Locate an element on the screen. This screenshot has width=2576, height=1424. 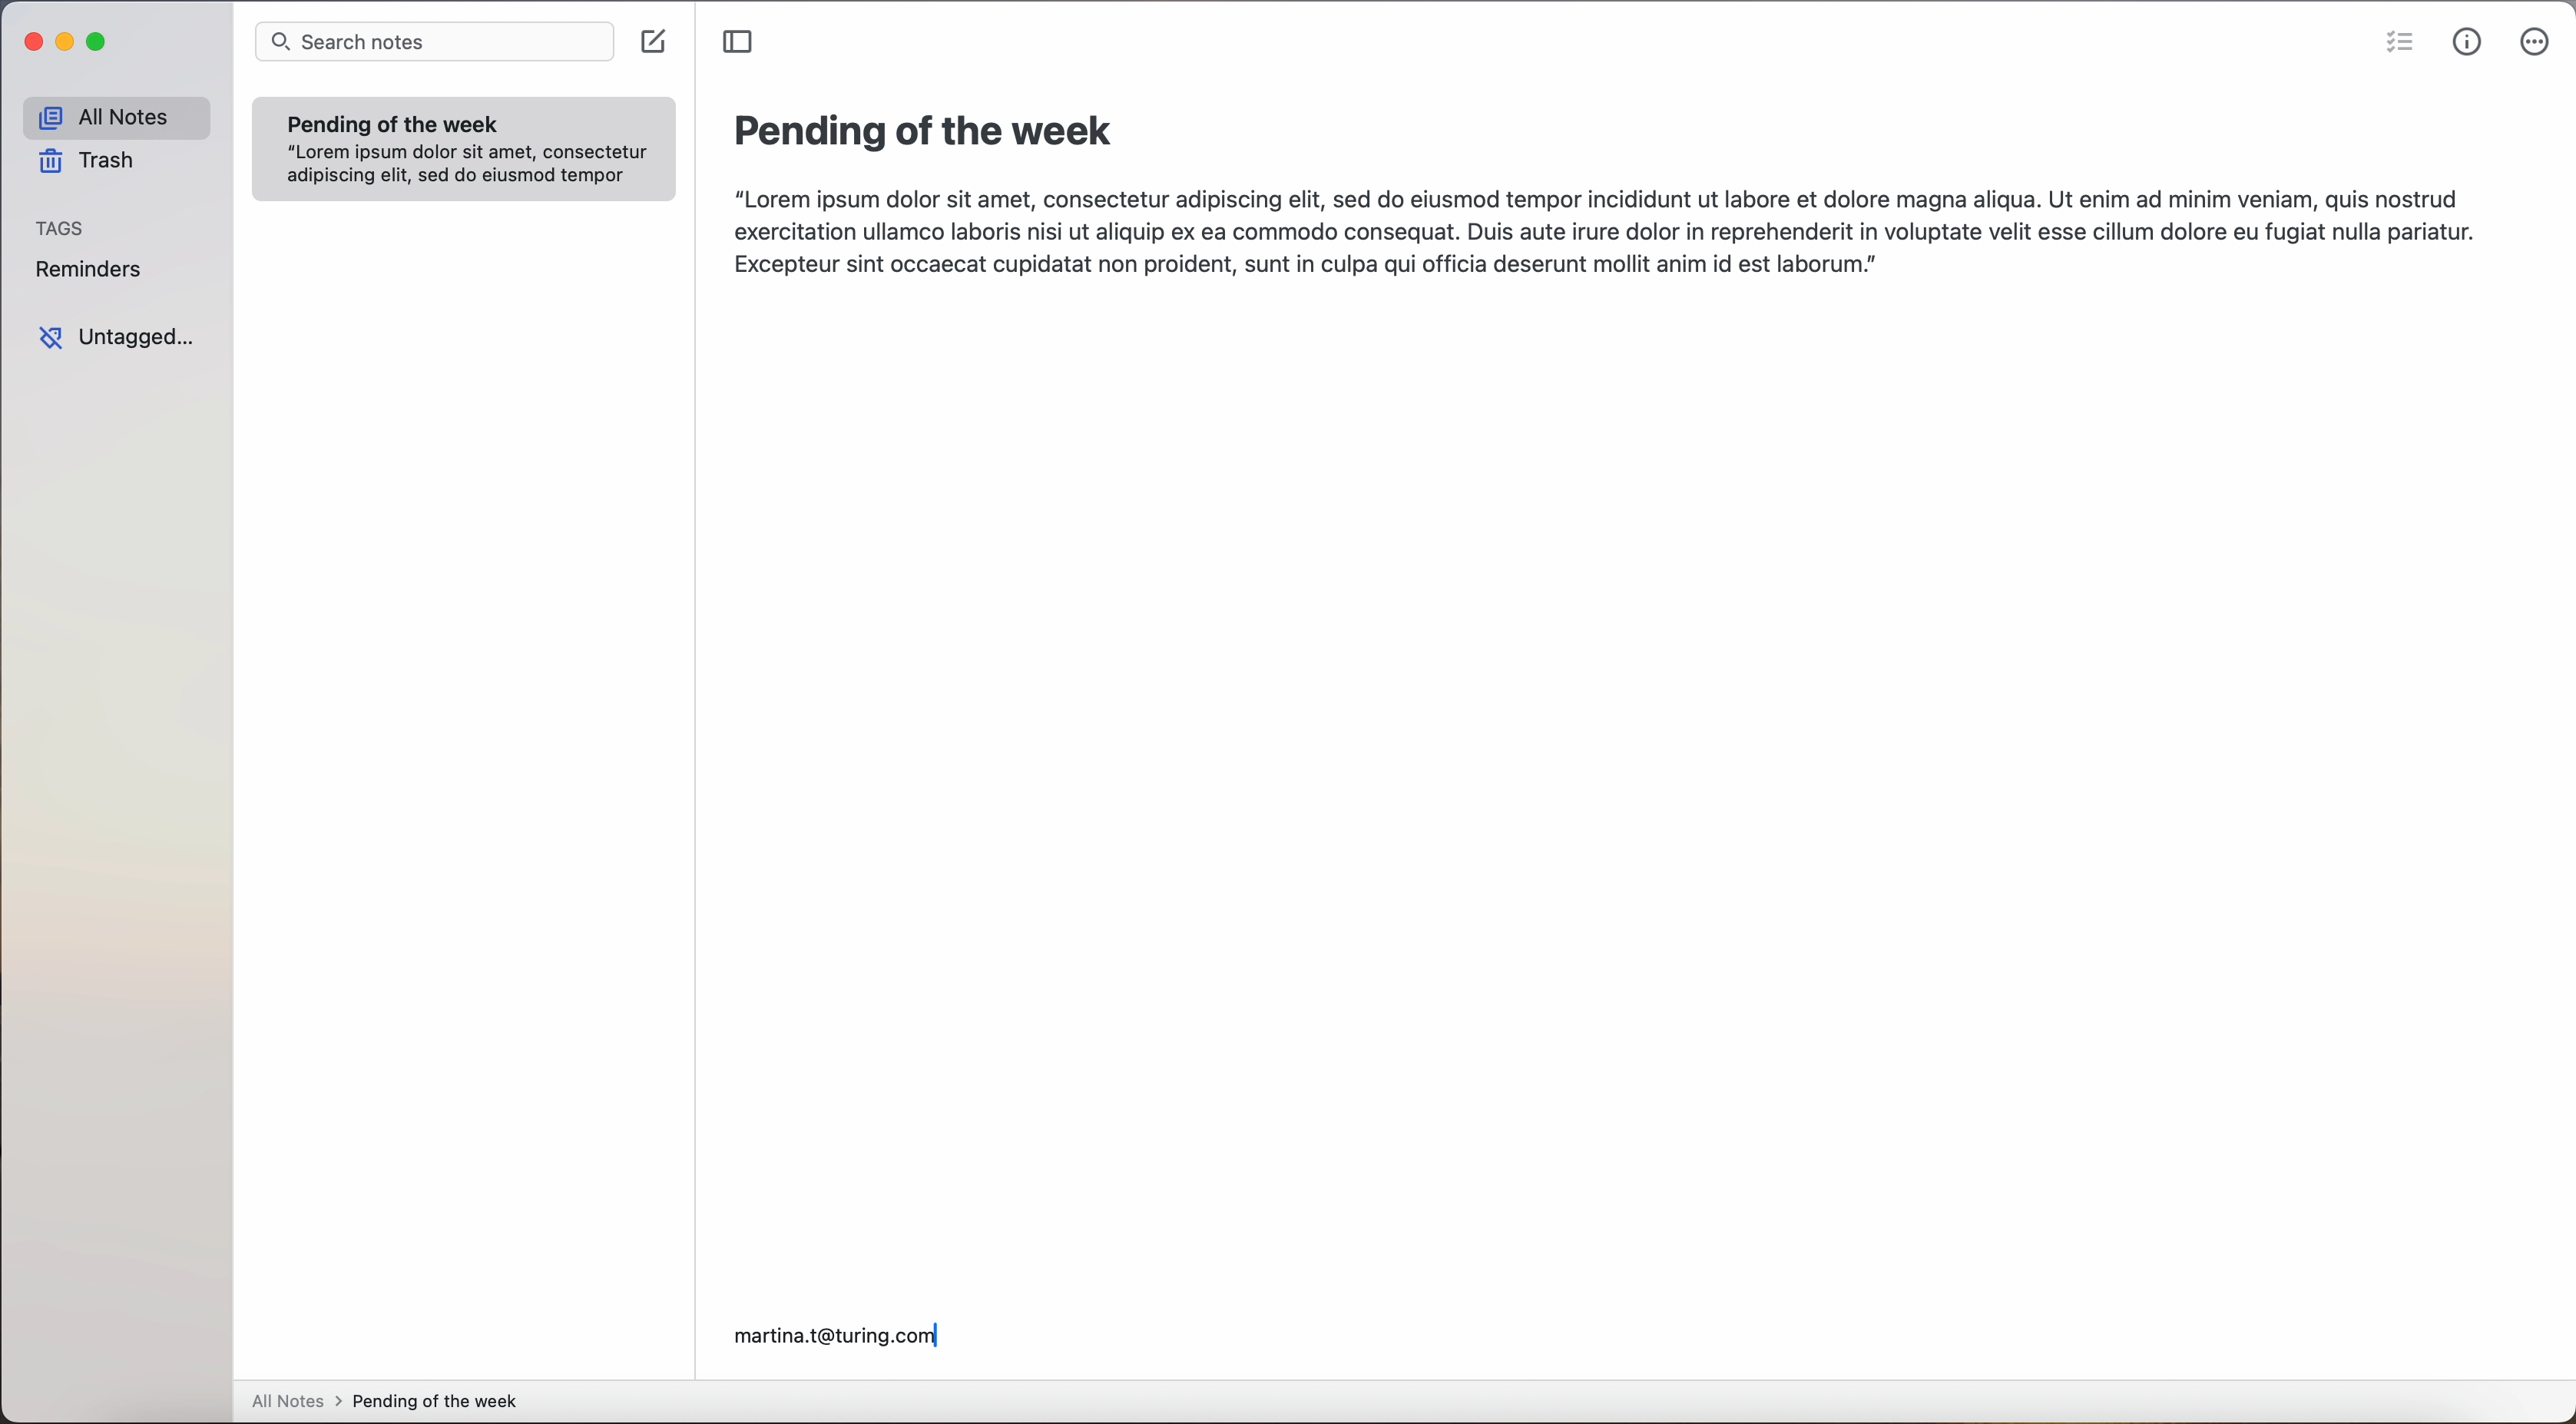
title: pending of the week is located at coordinates (930, 133).